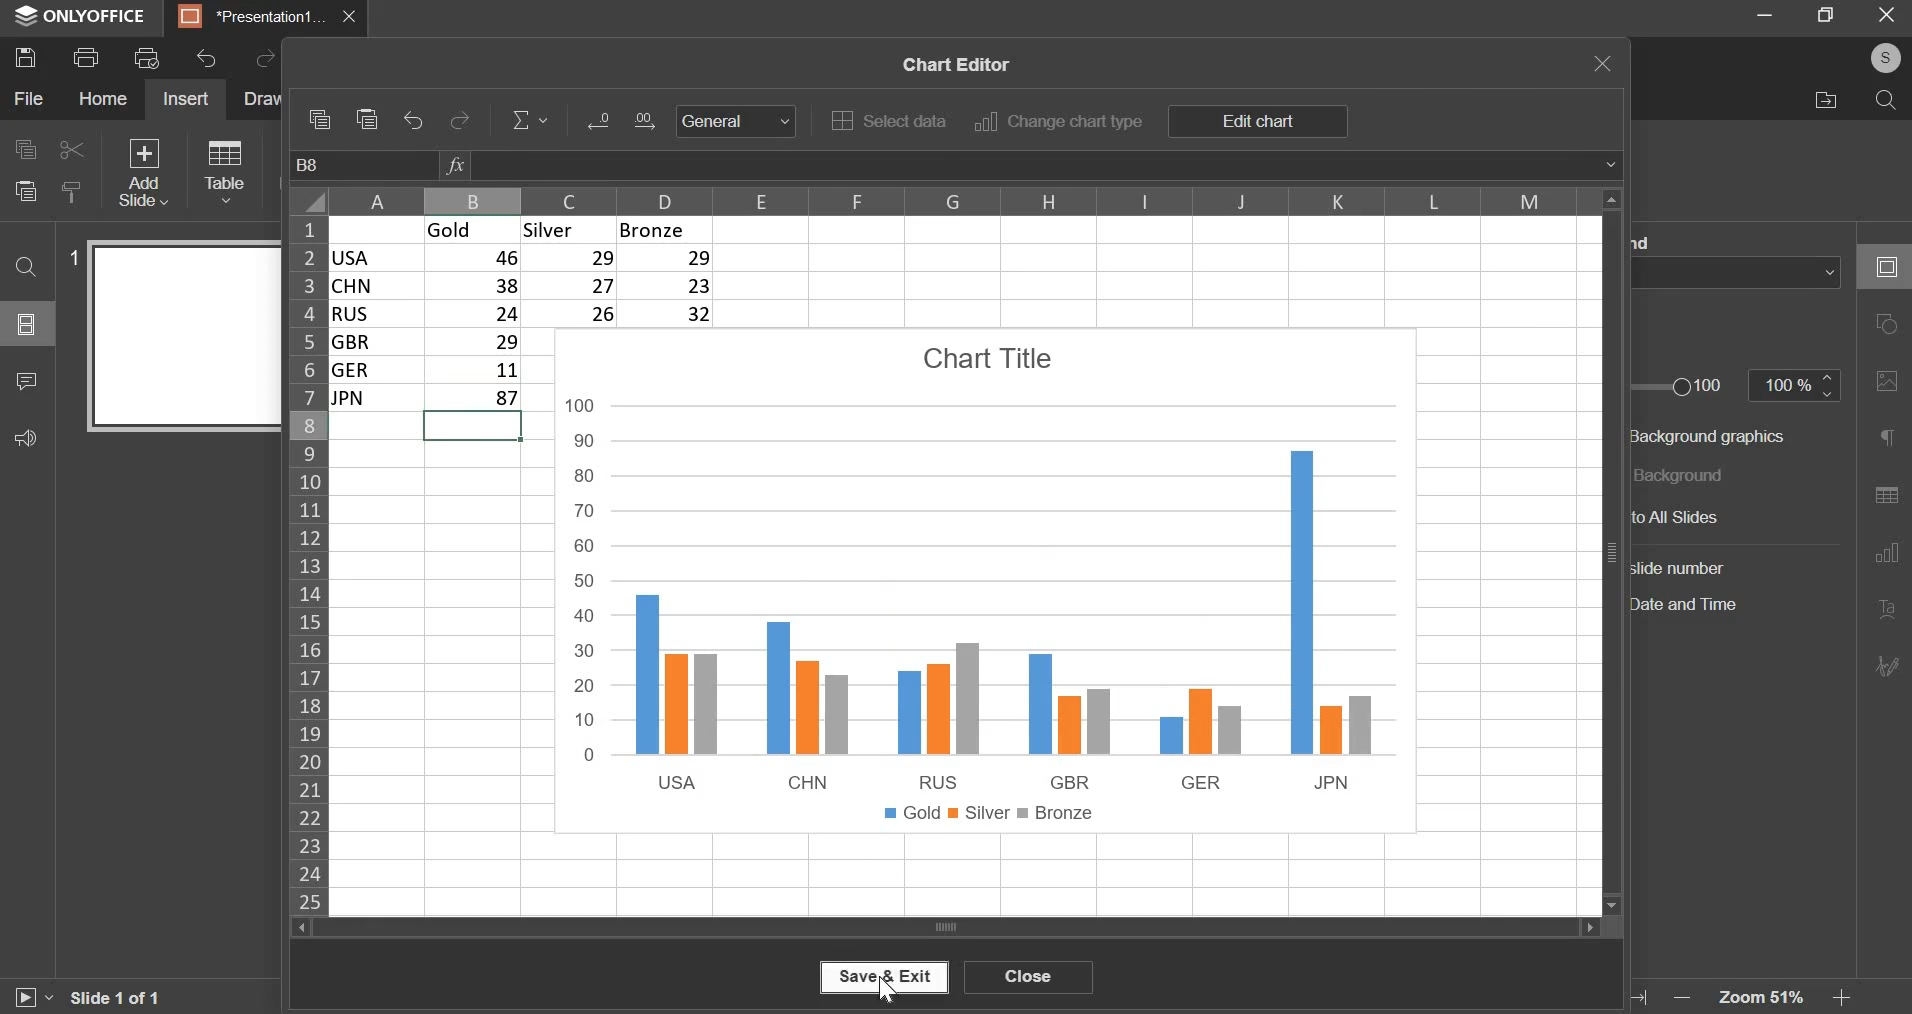 This screenshot has width=1912, height=1014. I want to click on 27, so click(573, 286).